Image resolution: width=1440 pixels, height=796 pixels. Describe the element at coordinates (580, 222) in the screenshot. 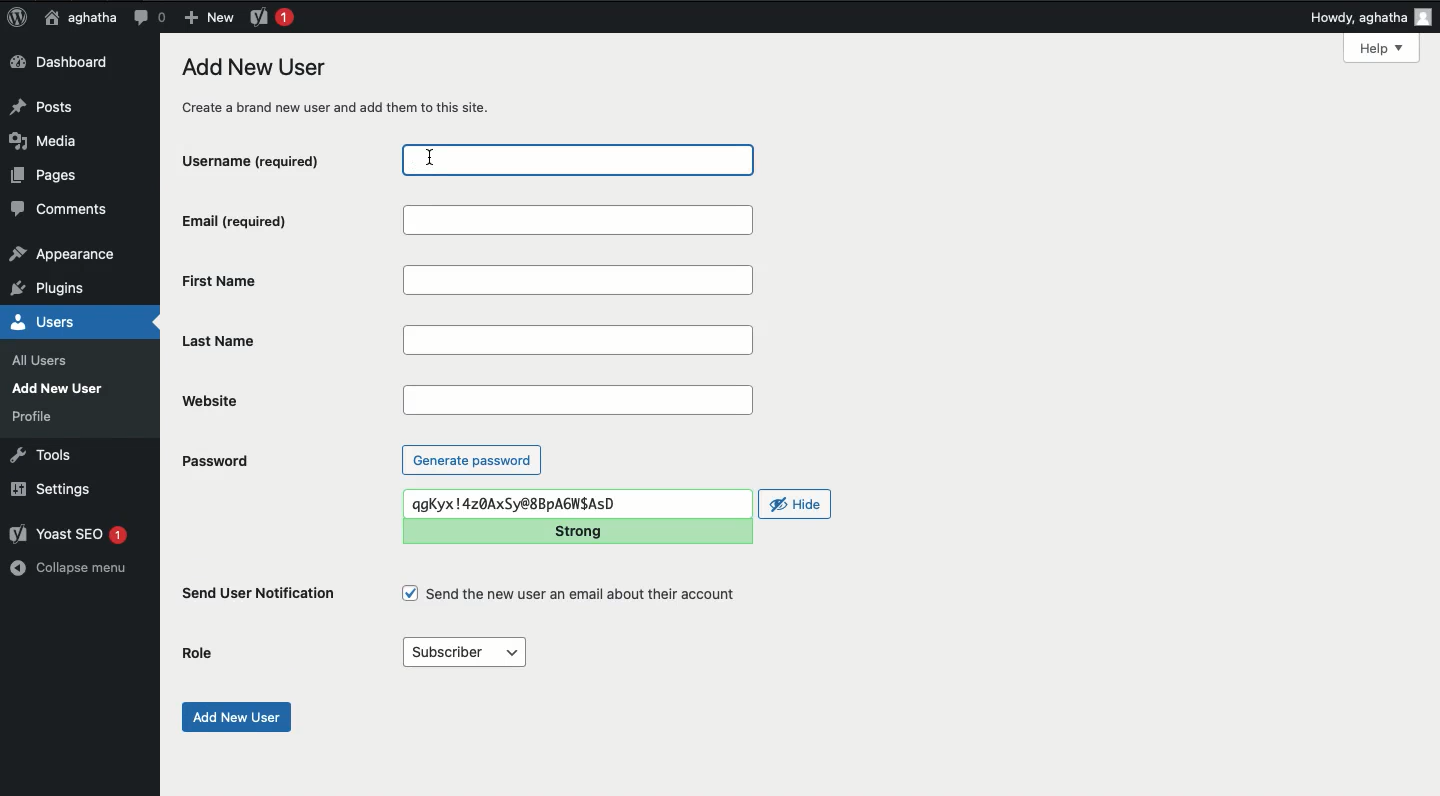

I see `Email` at that location.